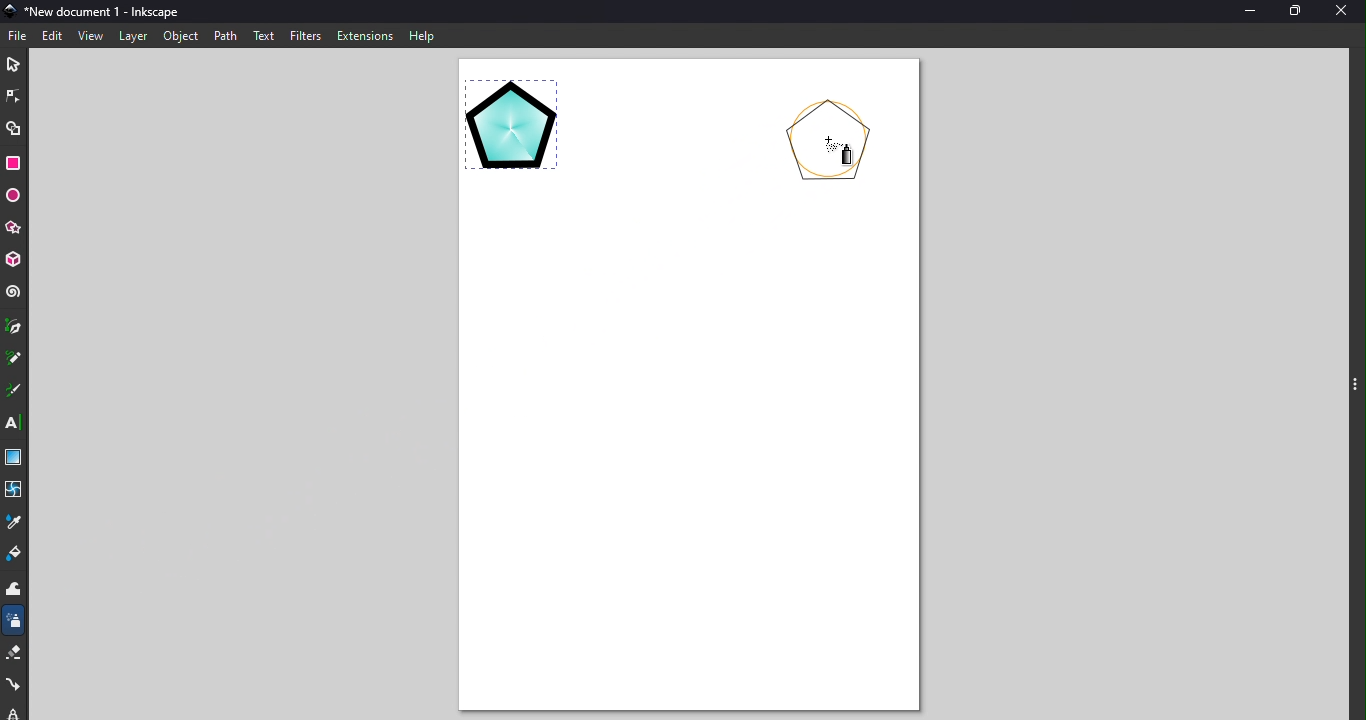 The width and height of the screenshot is (1366, 720). Describe the element at coordinates (13, 423) in the screenshot. I see `Text tool` at that location.